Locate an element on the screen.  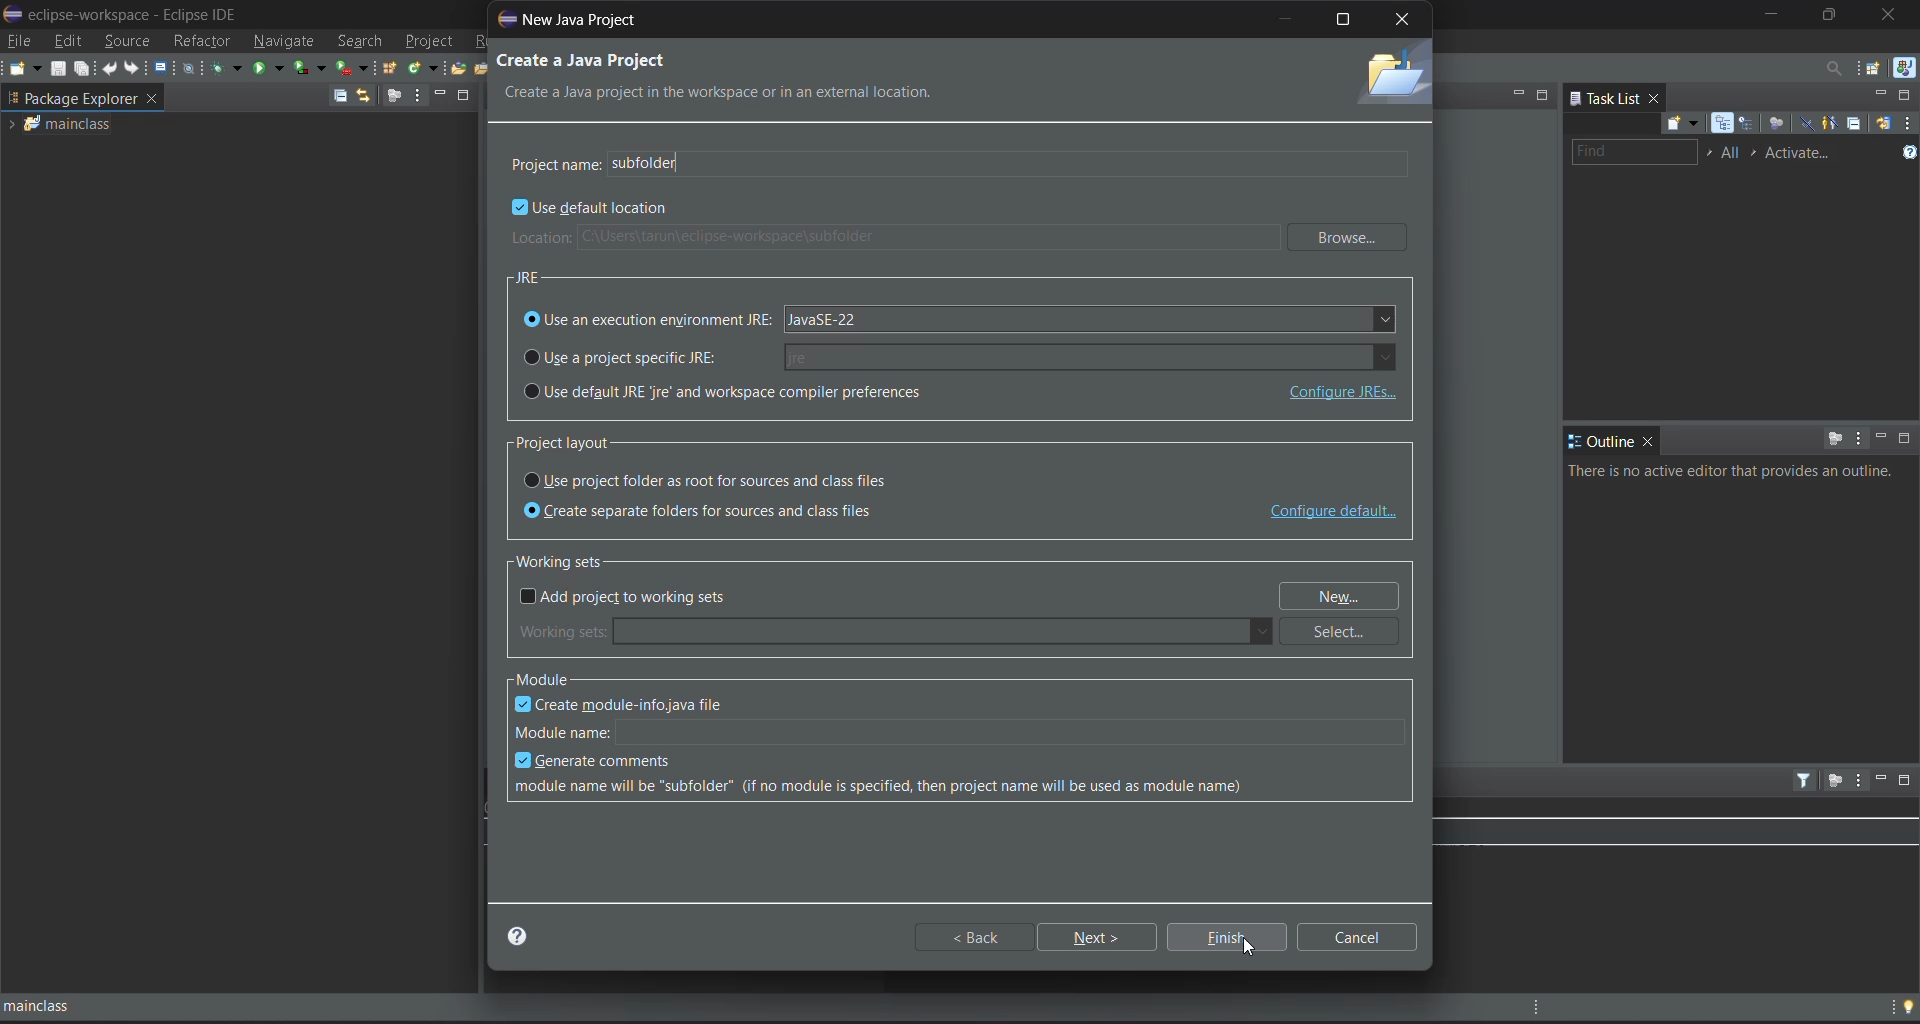
use a project specific jre is located at coordinates (961, 355).